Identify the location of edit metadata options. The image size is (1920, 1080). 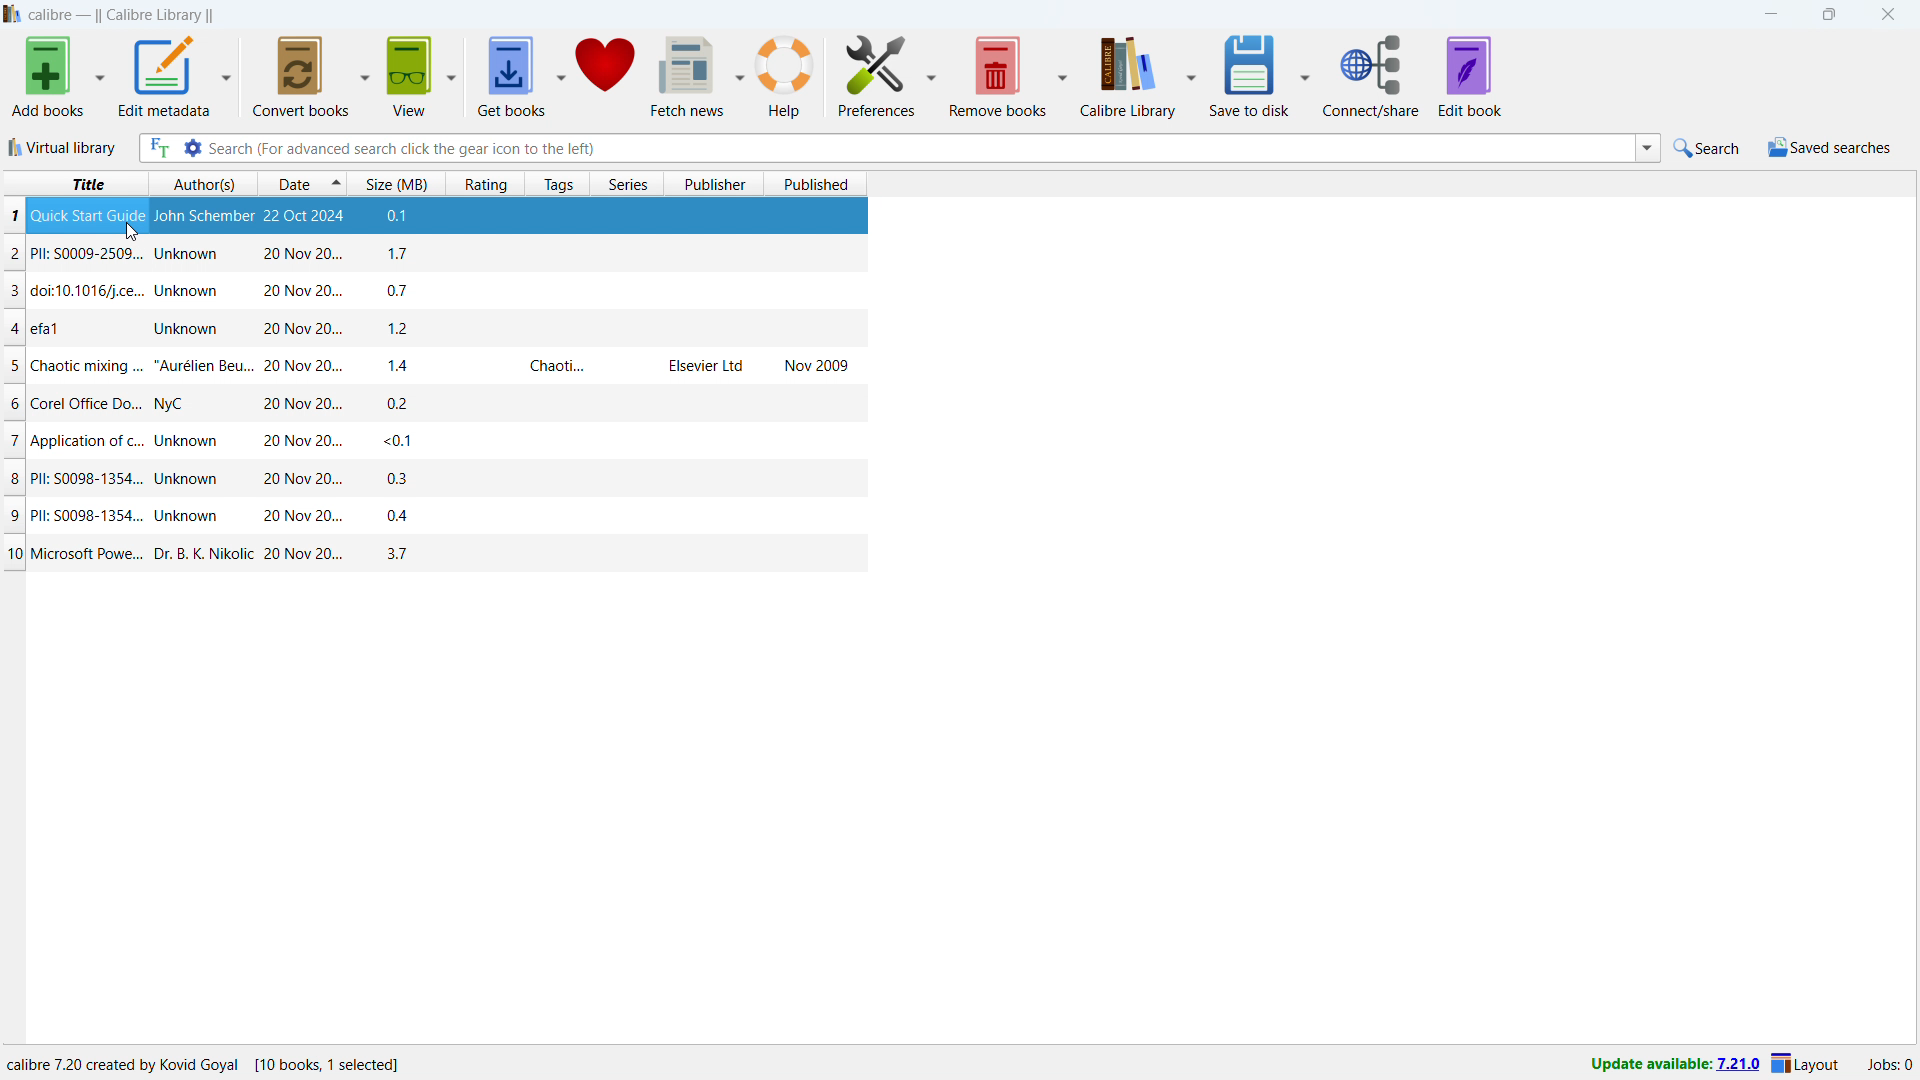
(227, 75).